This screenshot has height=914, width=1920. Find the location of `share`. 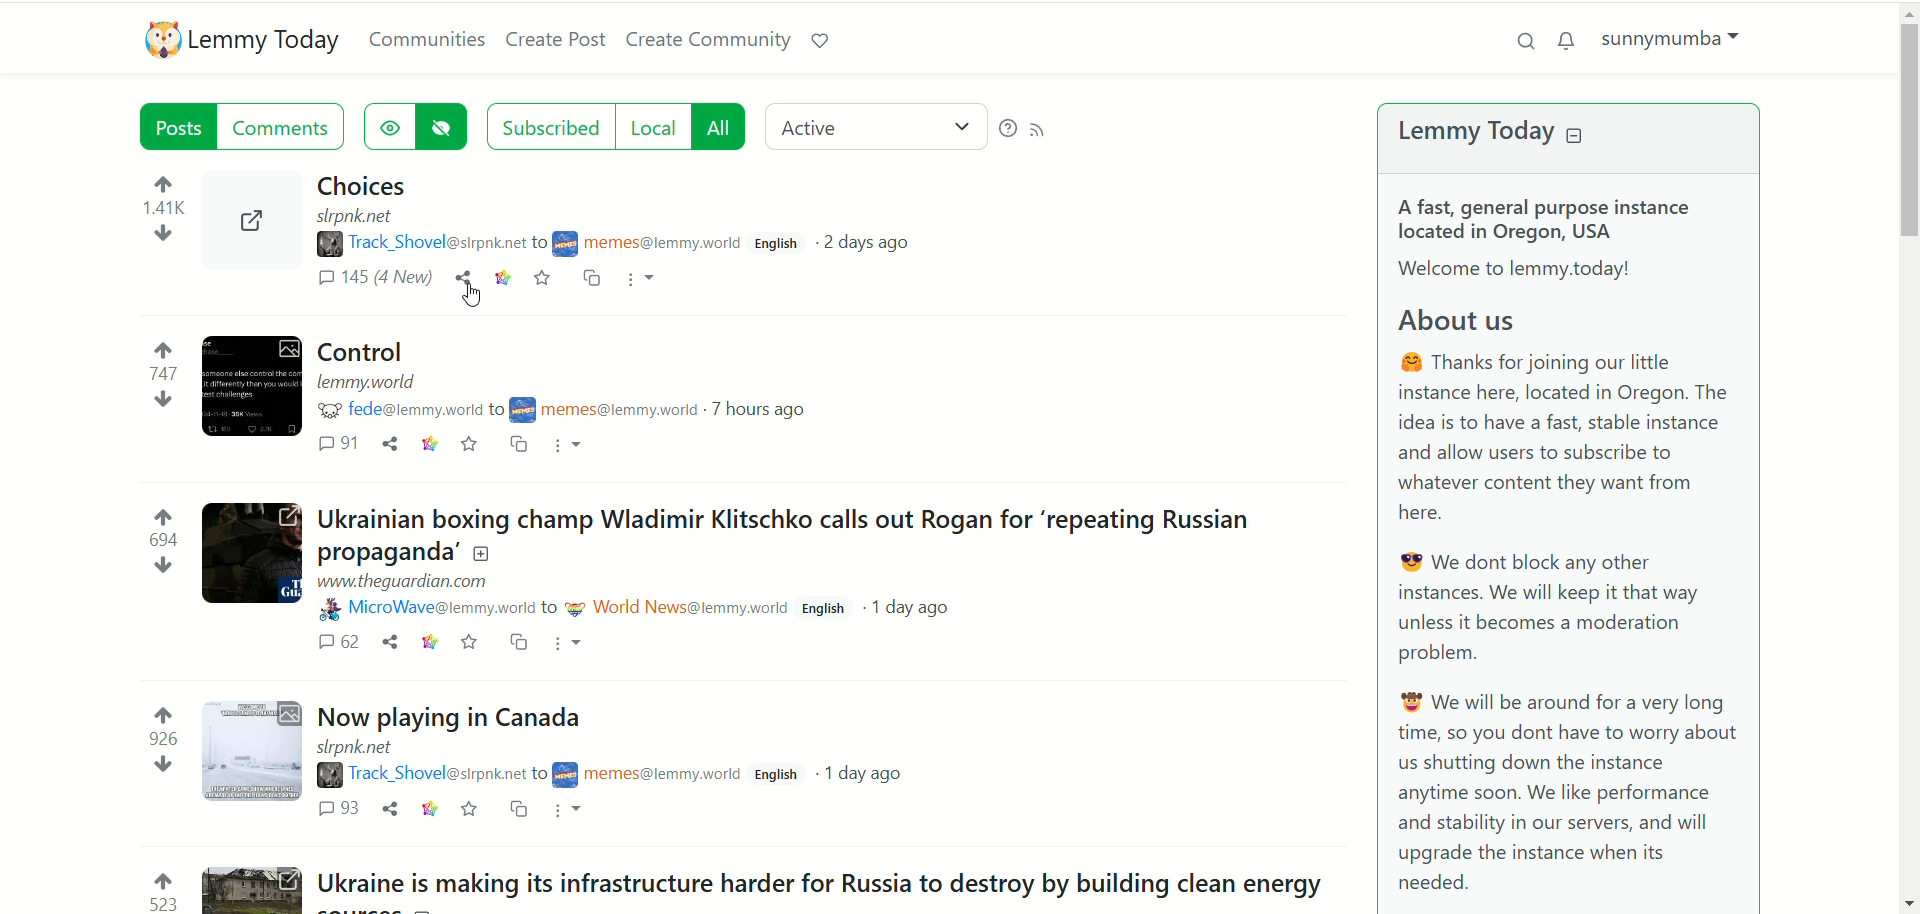

share is located at coordinates (461, 281).